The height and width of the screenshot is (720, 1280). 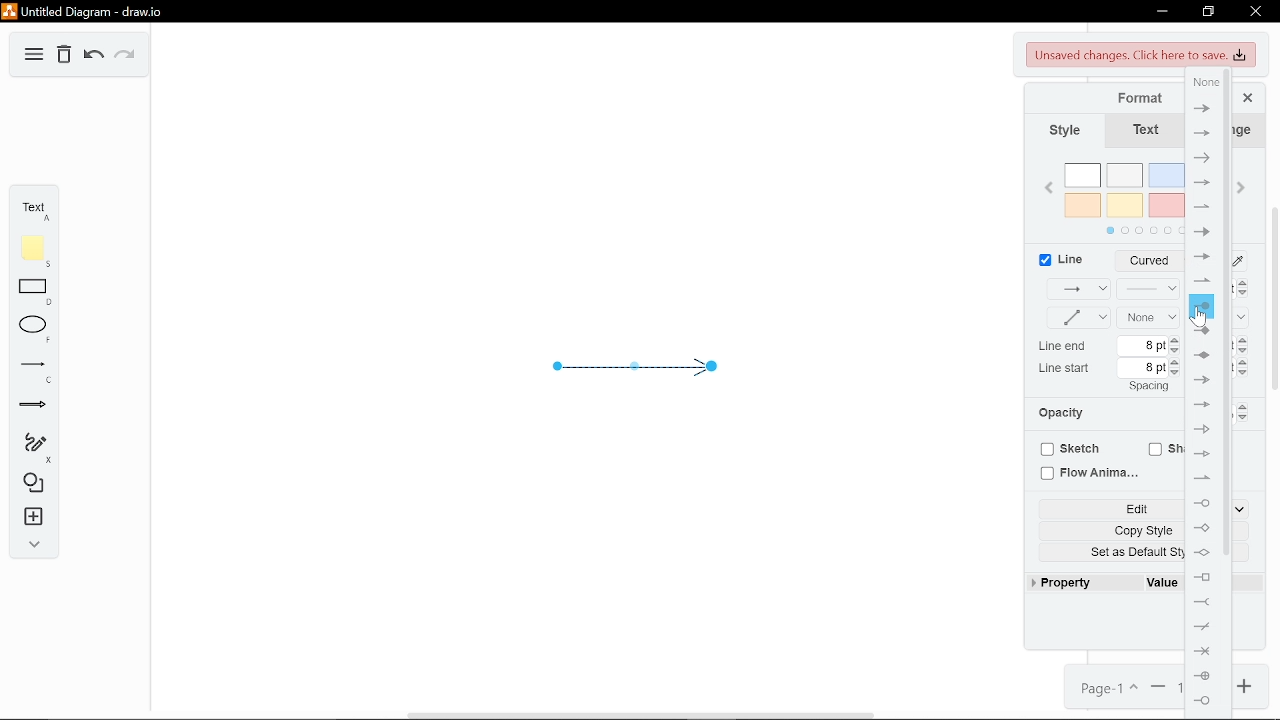 I want to click on scroll bar, so click(x=1275, y=300).